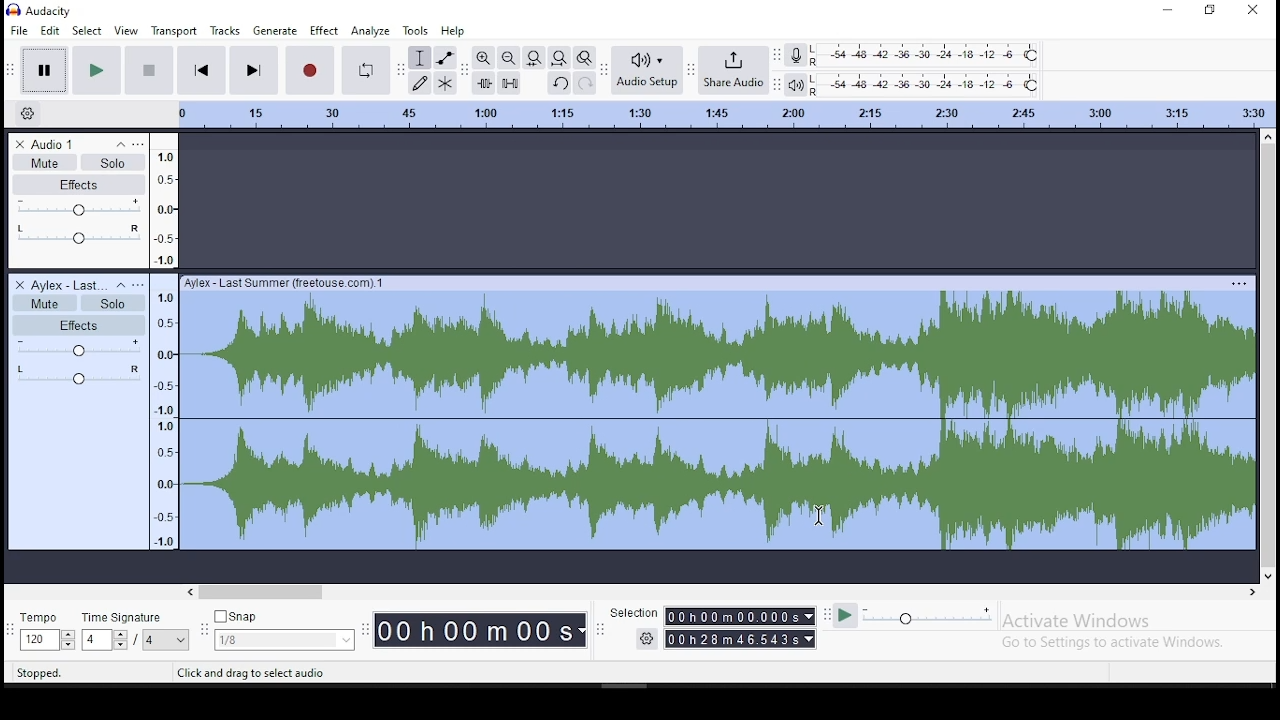  I want to click on scroll bar, so click(1267, 355).